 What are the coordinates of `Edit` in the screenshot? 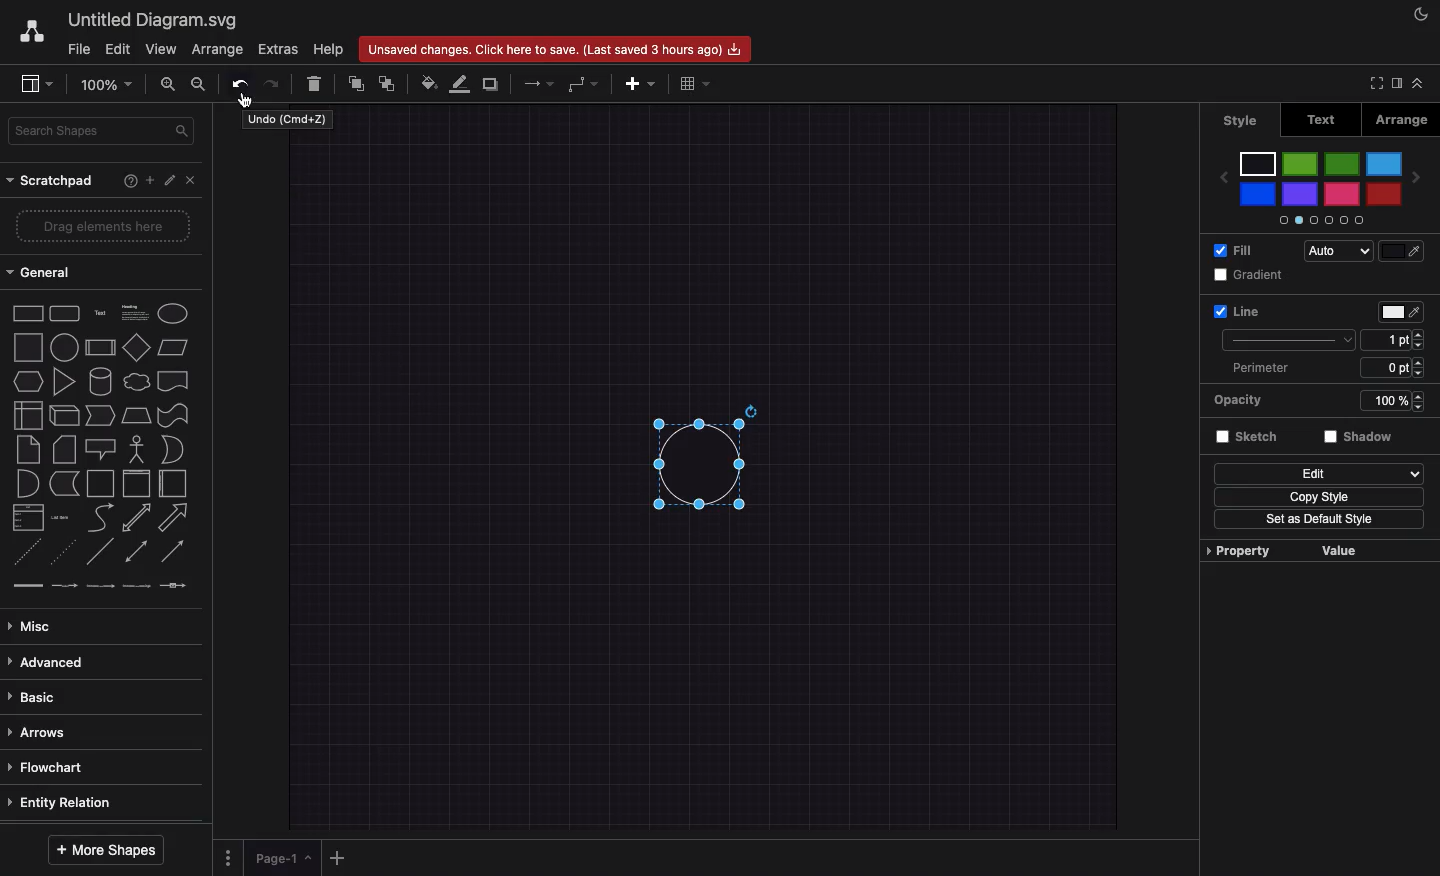 It's located at (119, 50).